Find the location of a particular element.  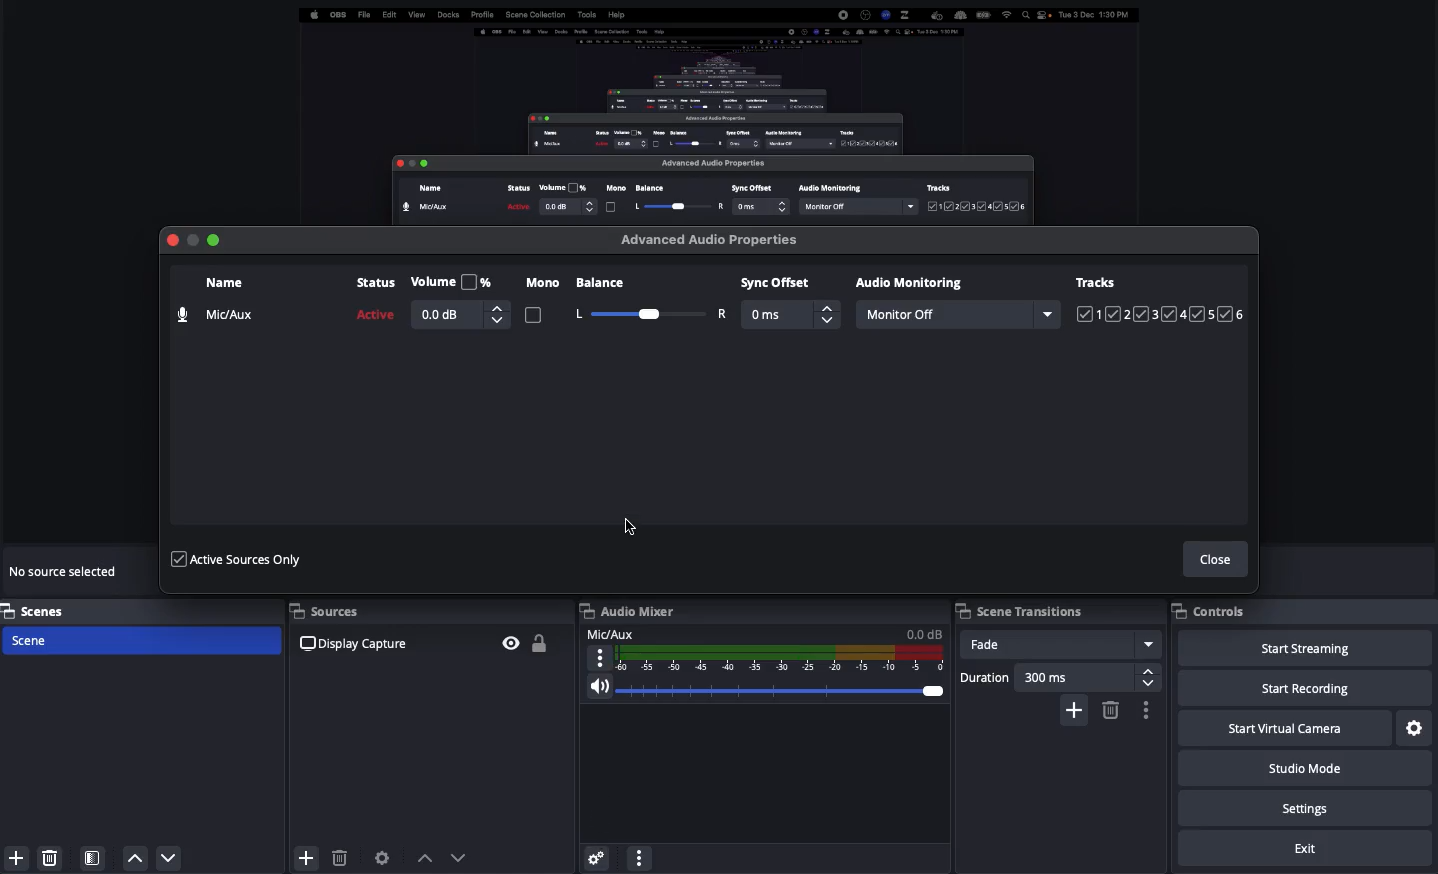

Settings is located at coordinates (1416, 729).